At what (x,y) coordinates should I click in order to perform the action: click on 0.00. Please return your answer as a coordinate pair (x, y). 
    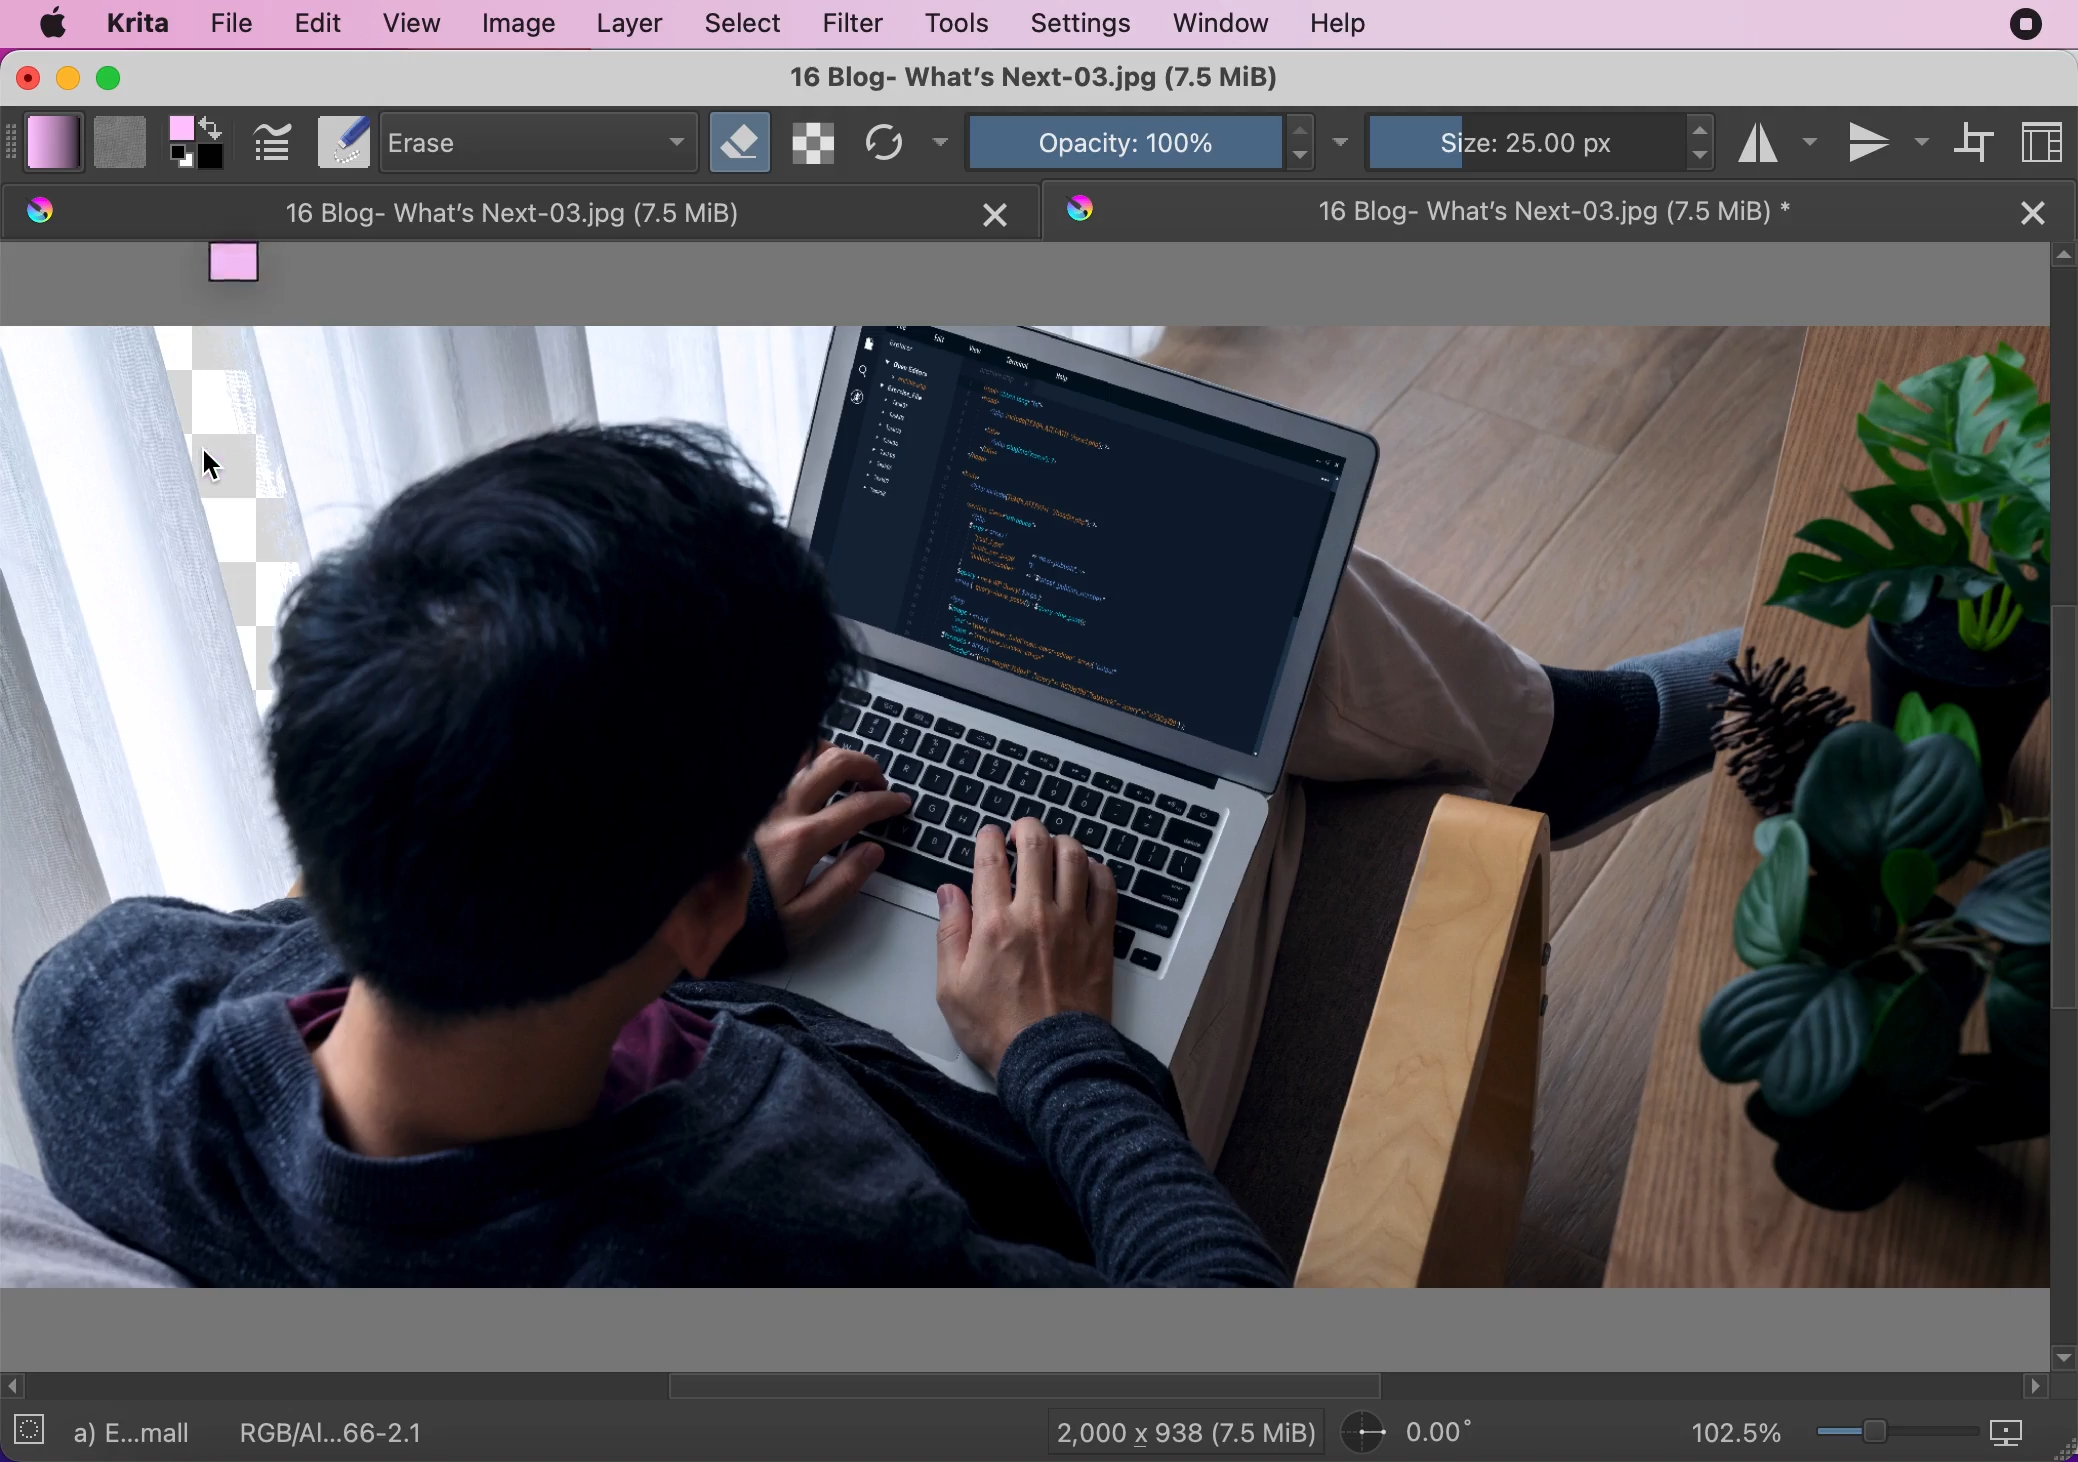
    Looking at the image, I should click on (1429, 1432).